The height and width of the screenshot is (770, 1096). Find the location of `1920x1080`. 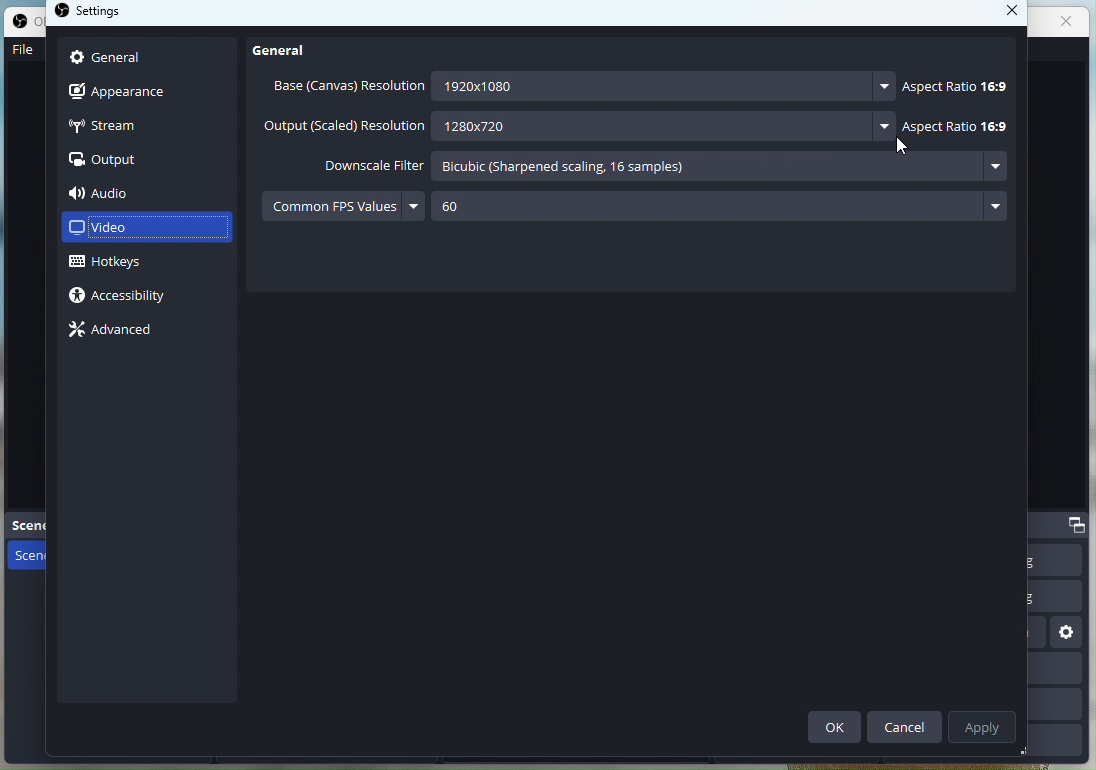

1920x1080 is located at coordinates (651, 86).